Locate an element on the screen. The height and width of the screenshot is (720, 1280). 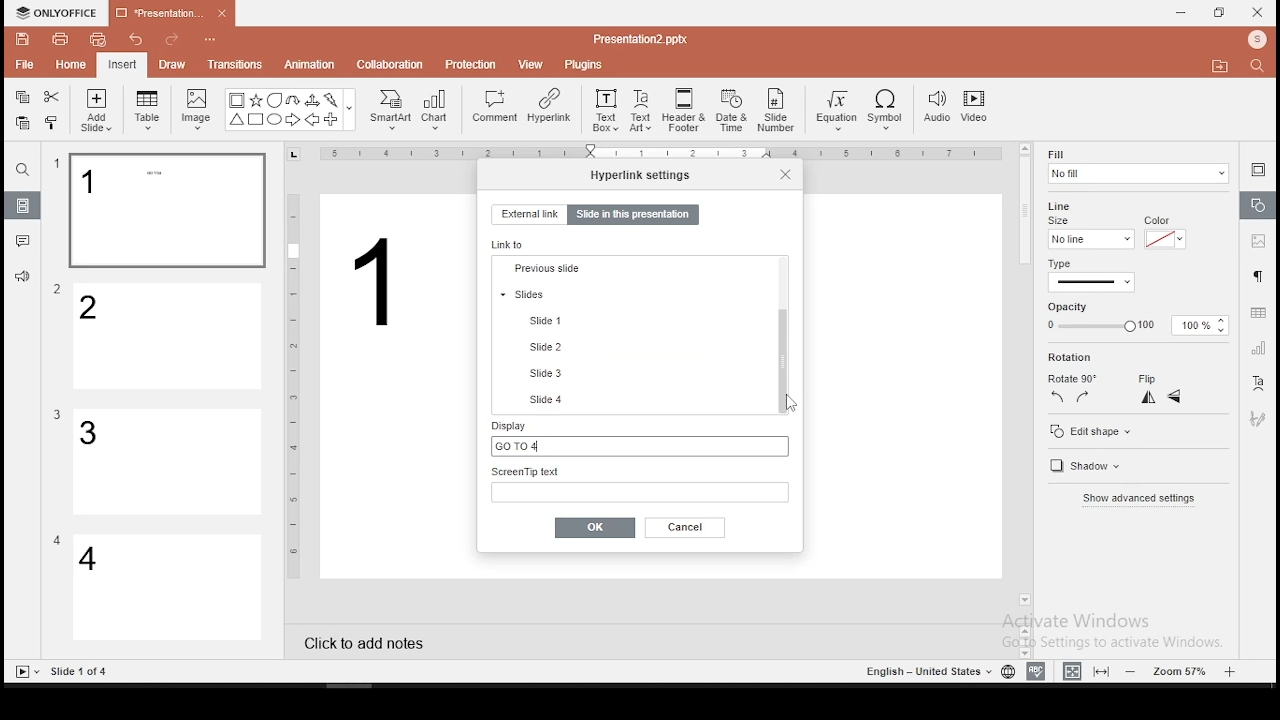
Plus is located at coordinates (332, 120).